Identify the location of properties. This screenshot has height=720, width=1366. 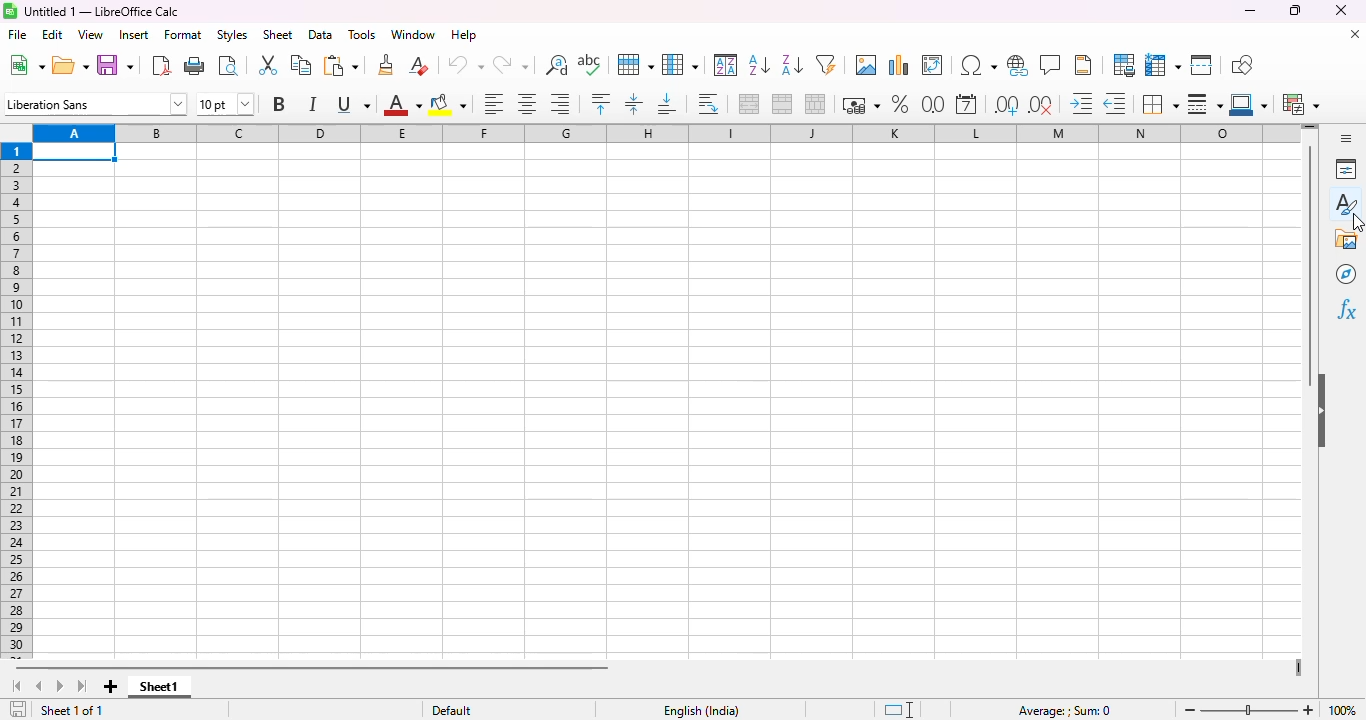
(1347, 169).